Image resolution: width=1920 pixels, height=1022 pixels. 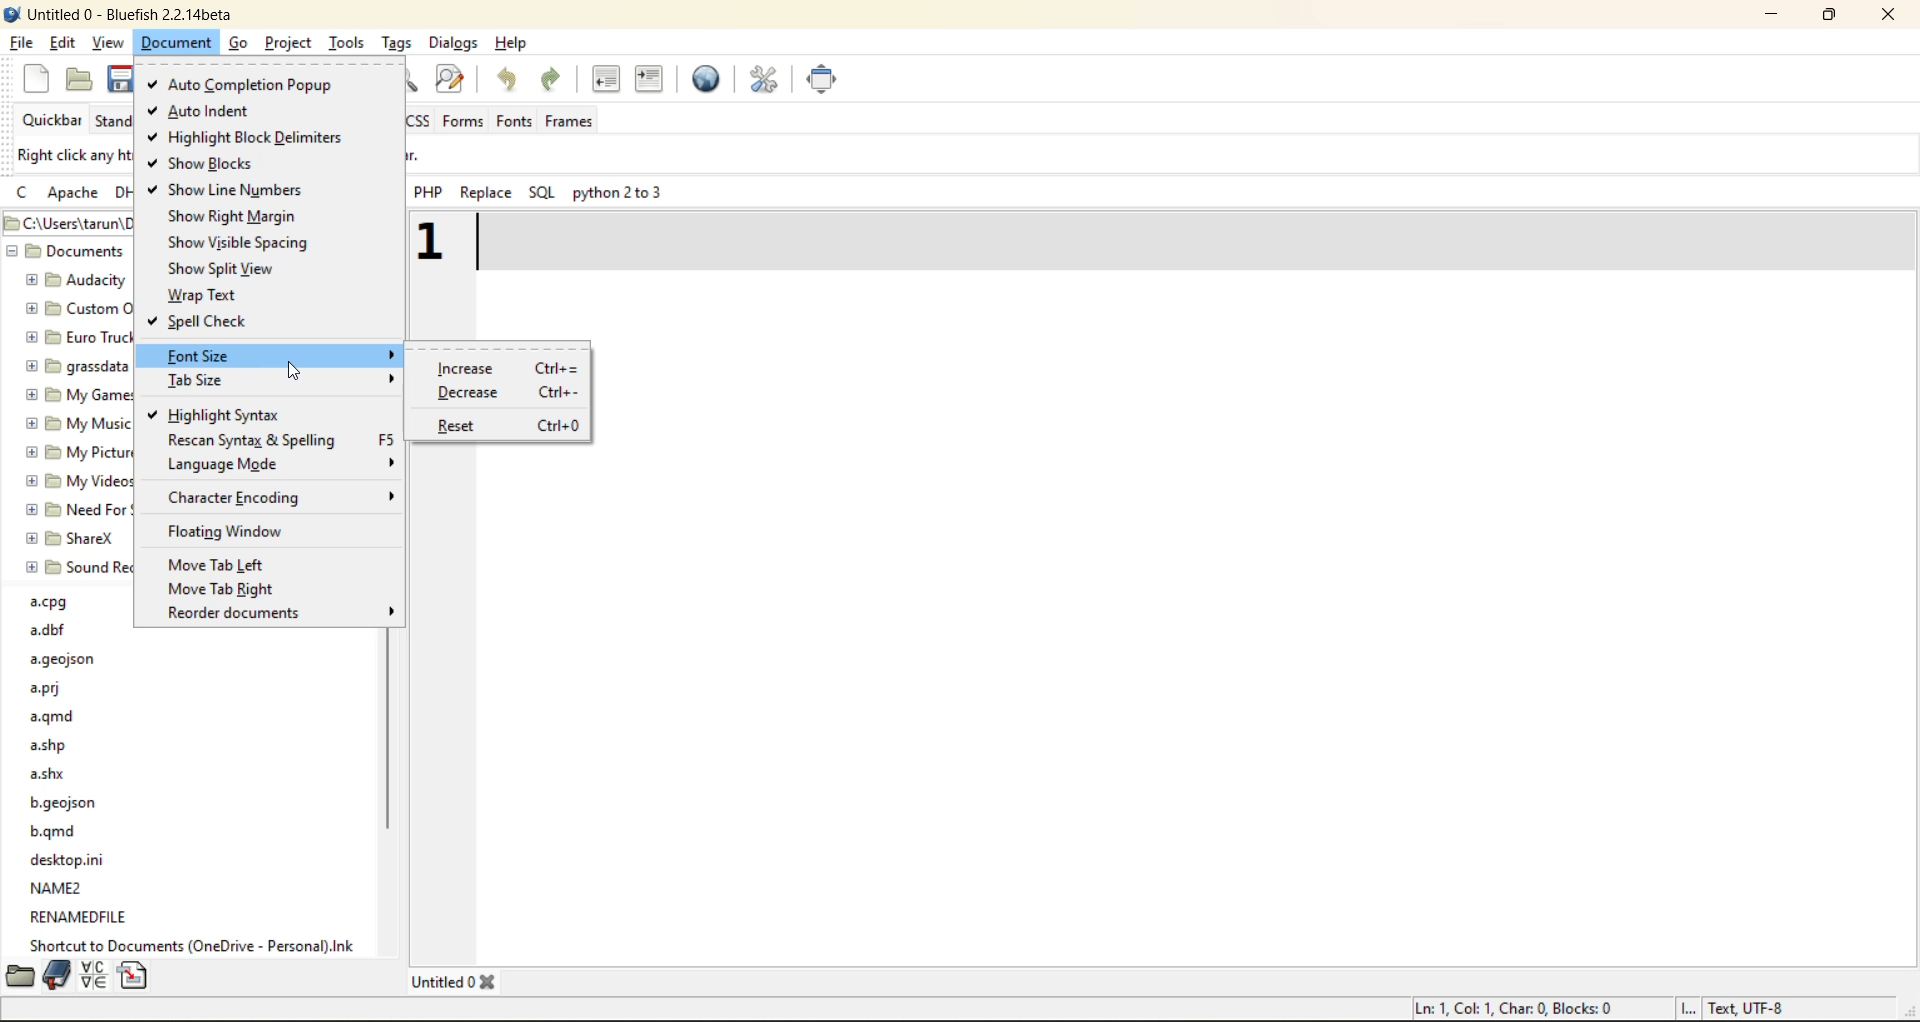 I want to click on 1 - increased font size, so click(x=440, y=241).